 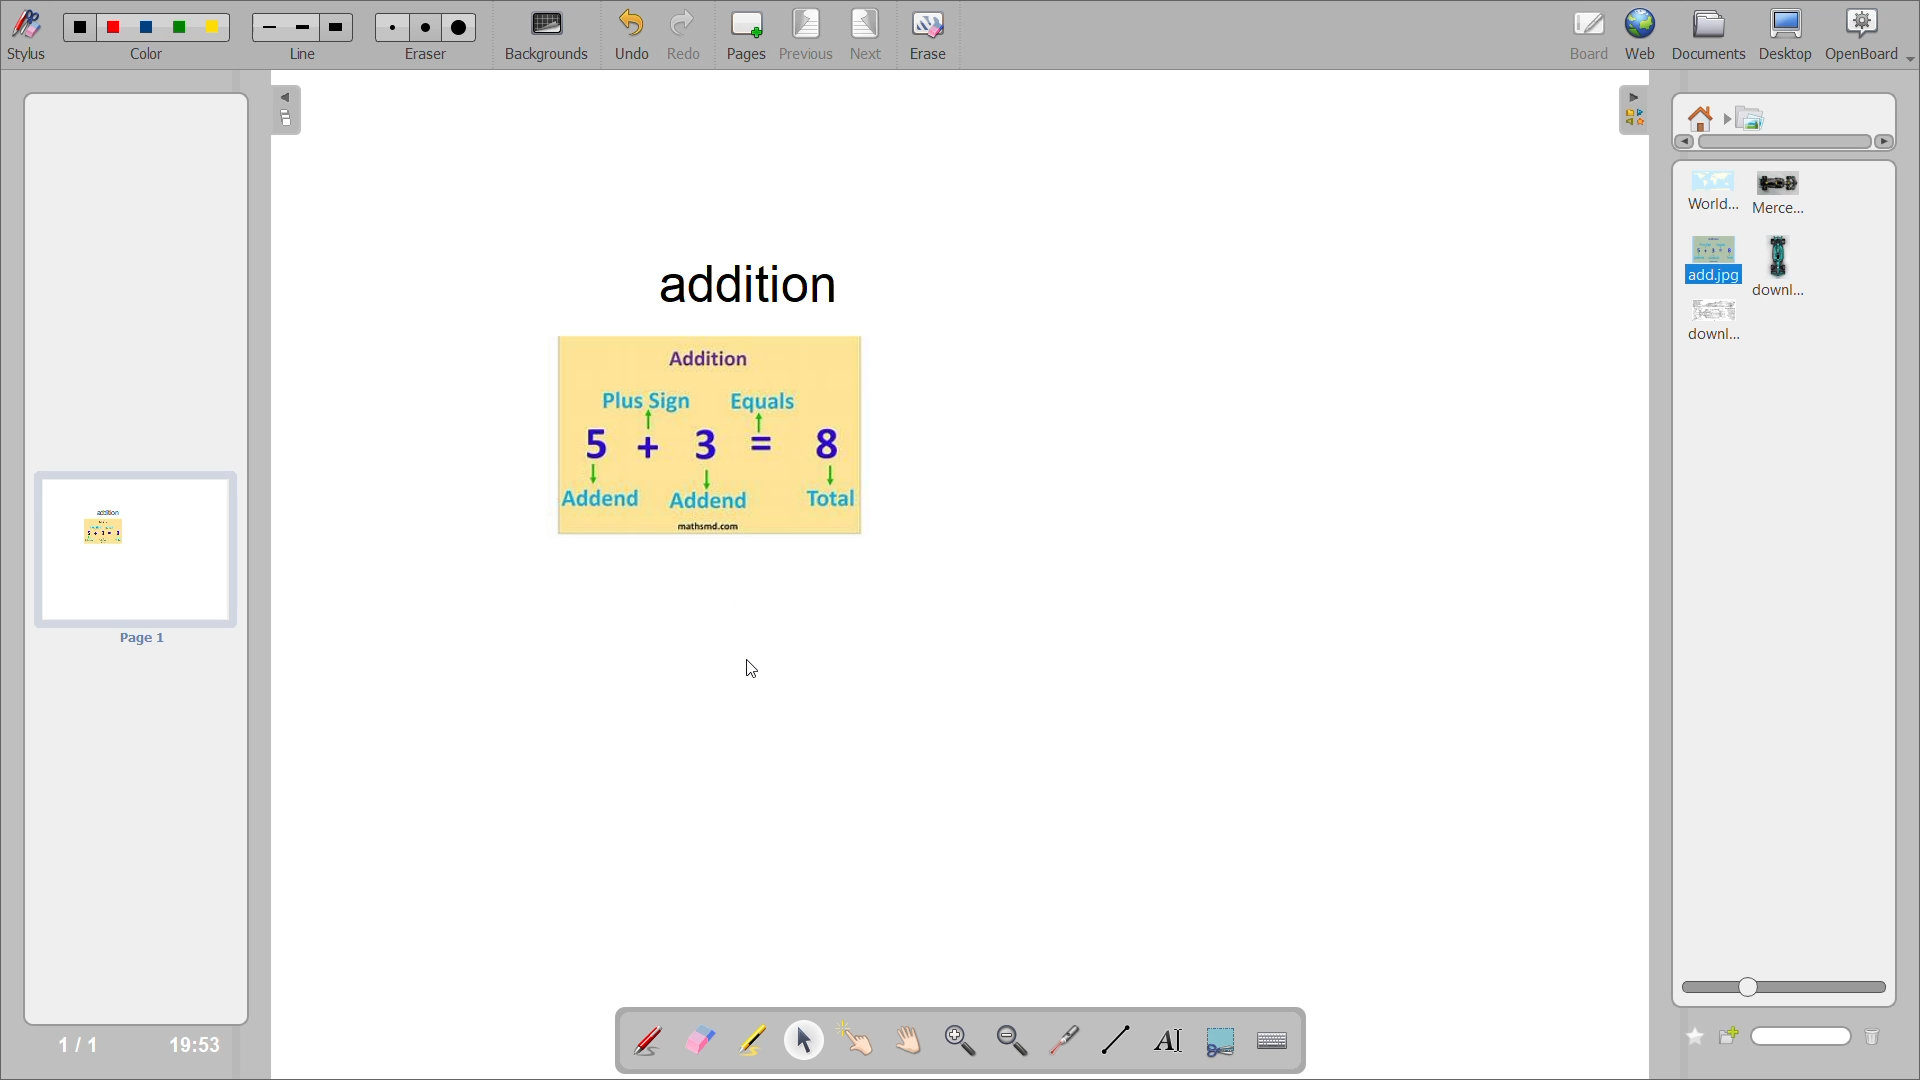 I want to click on next, so click(x=868, y=35).